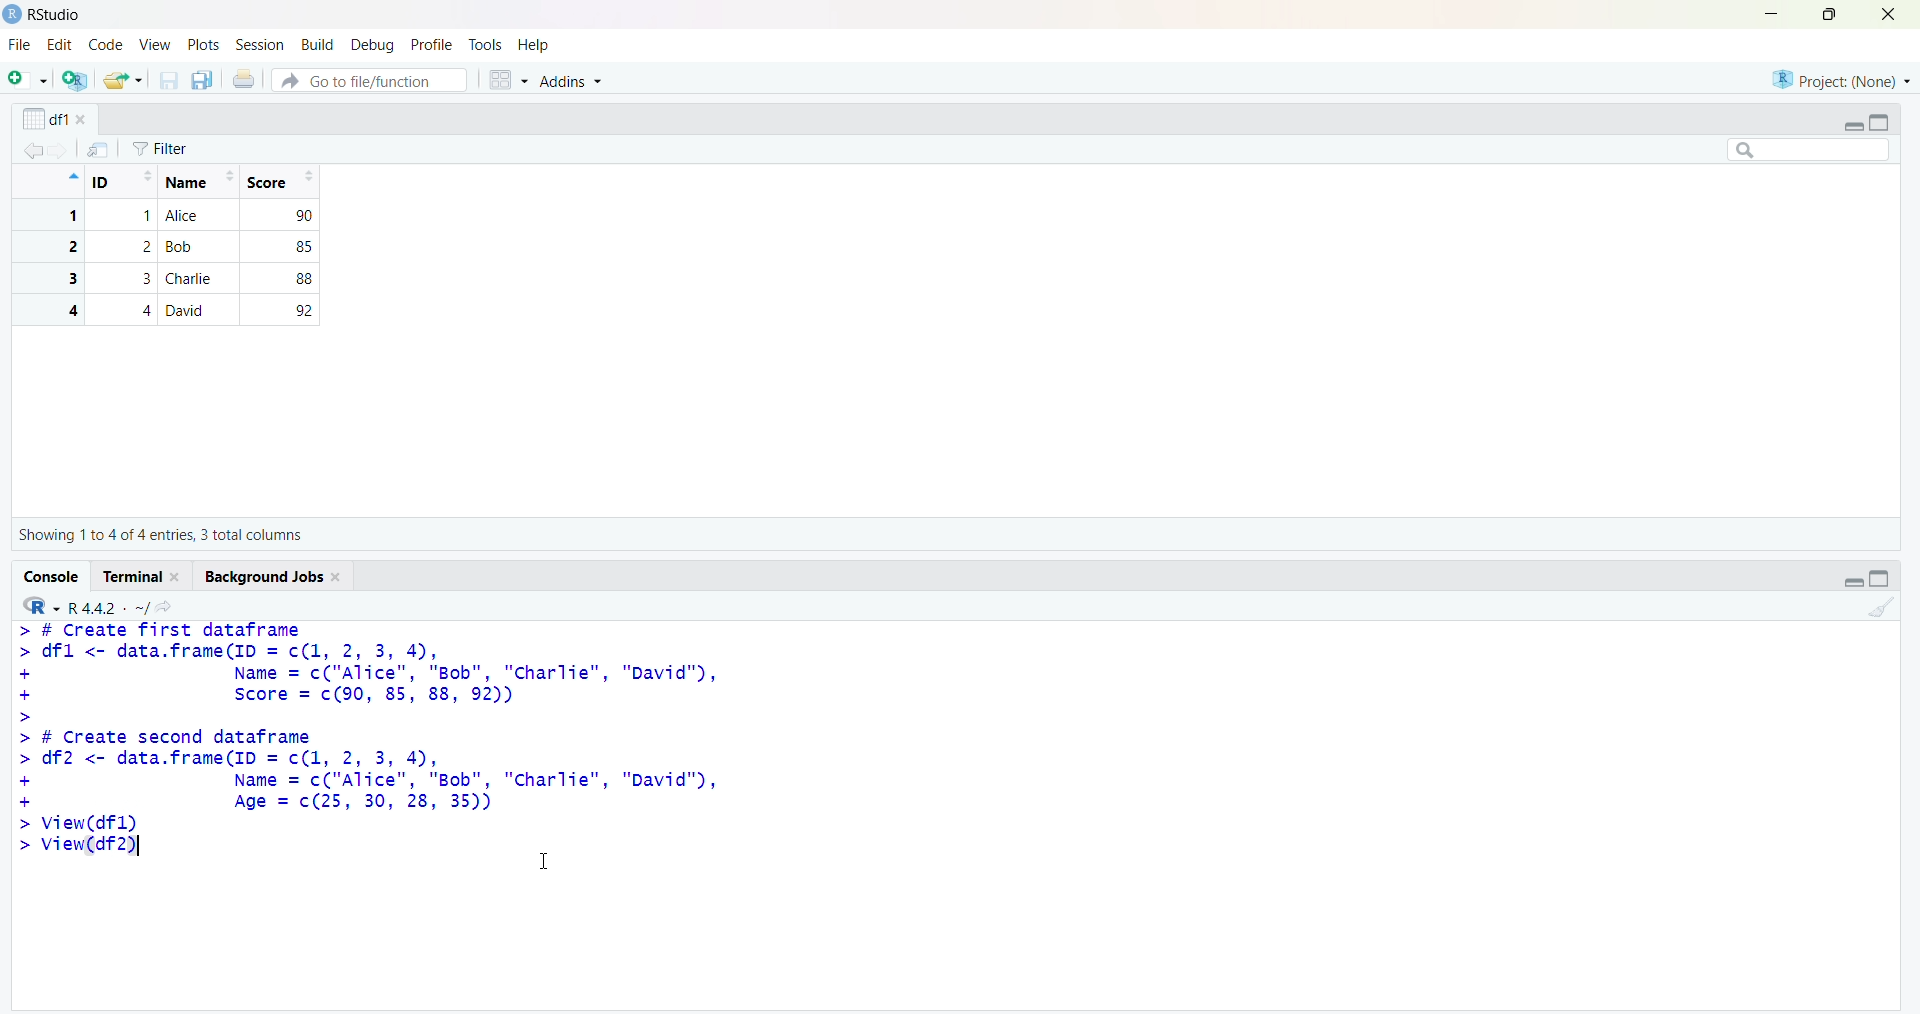 Image resolution: width=1920 pixels, height=1014 pixels. What do you see at coordinates (53, 577) in the screenshot?
I see `Console` at bounding box center [53, 577].